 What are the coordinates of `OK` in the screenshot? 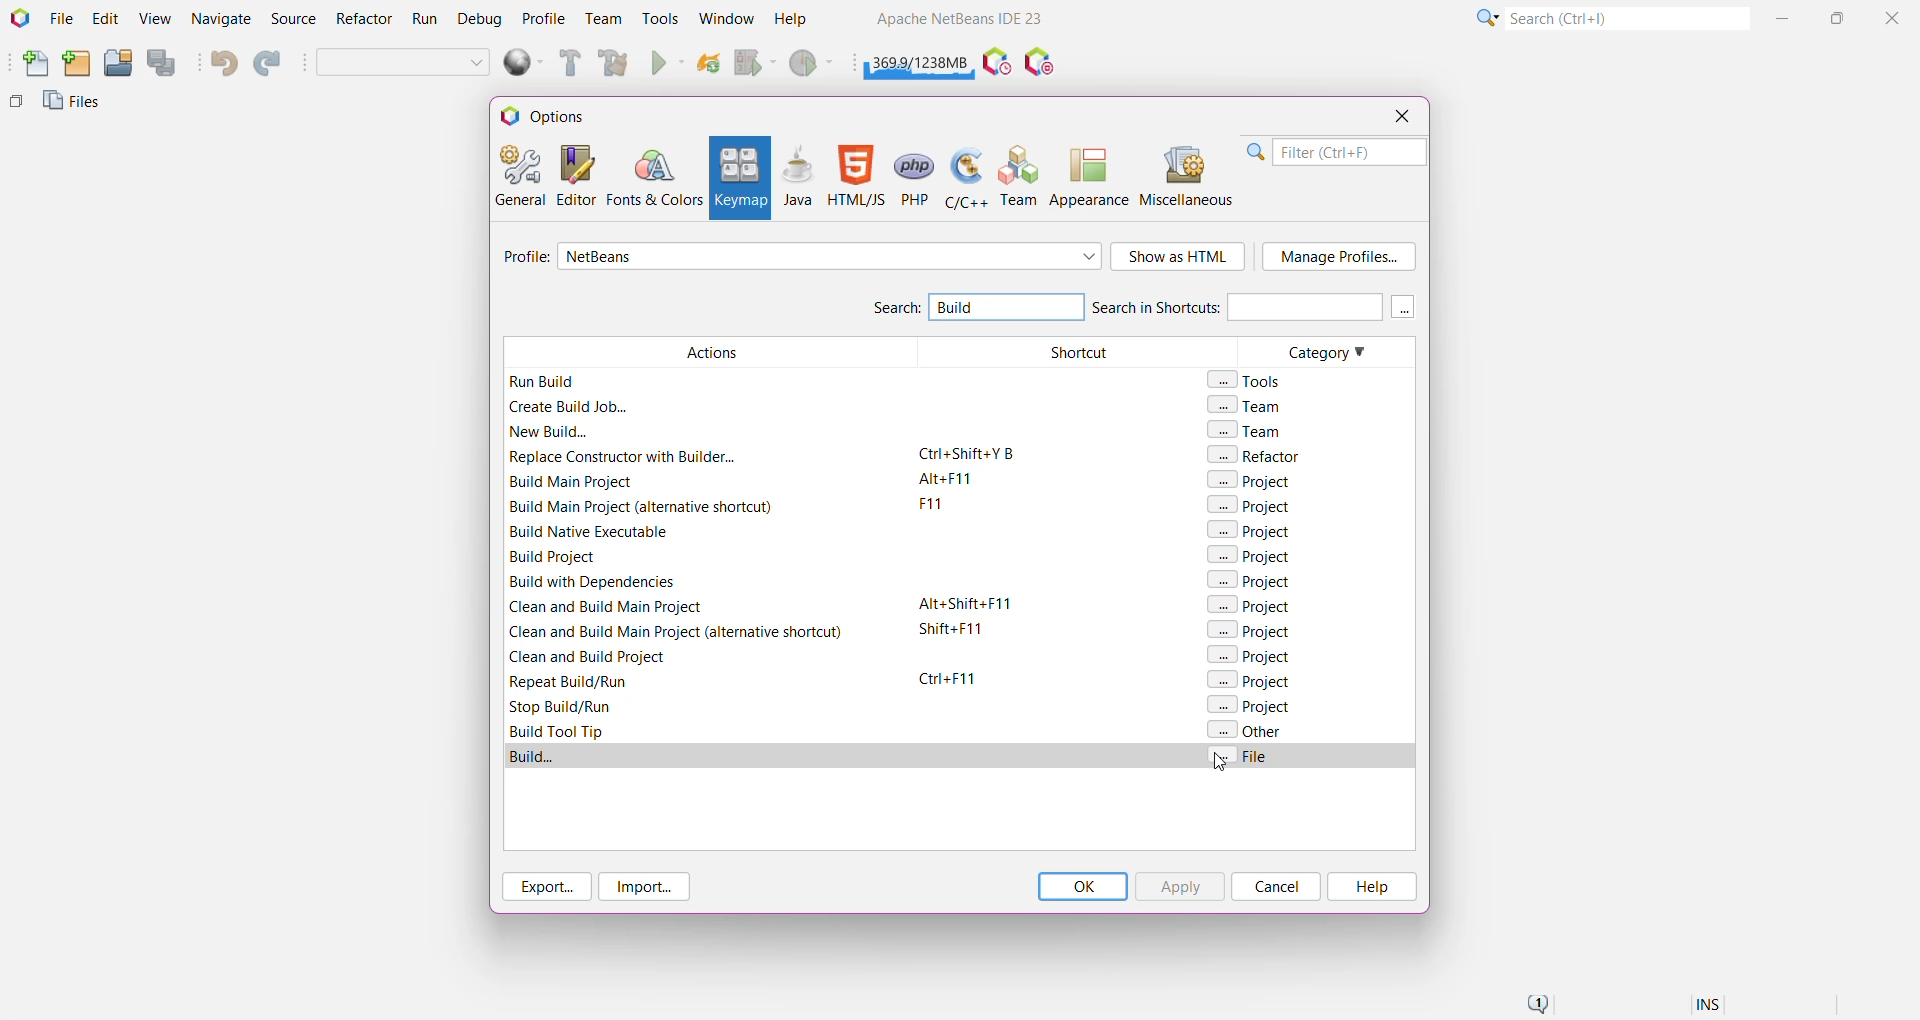 It's located at (1082, 886).